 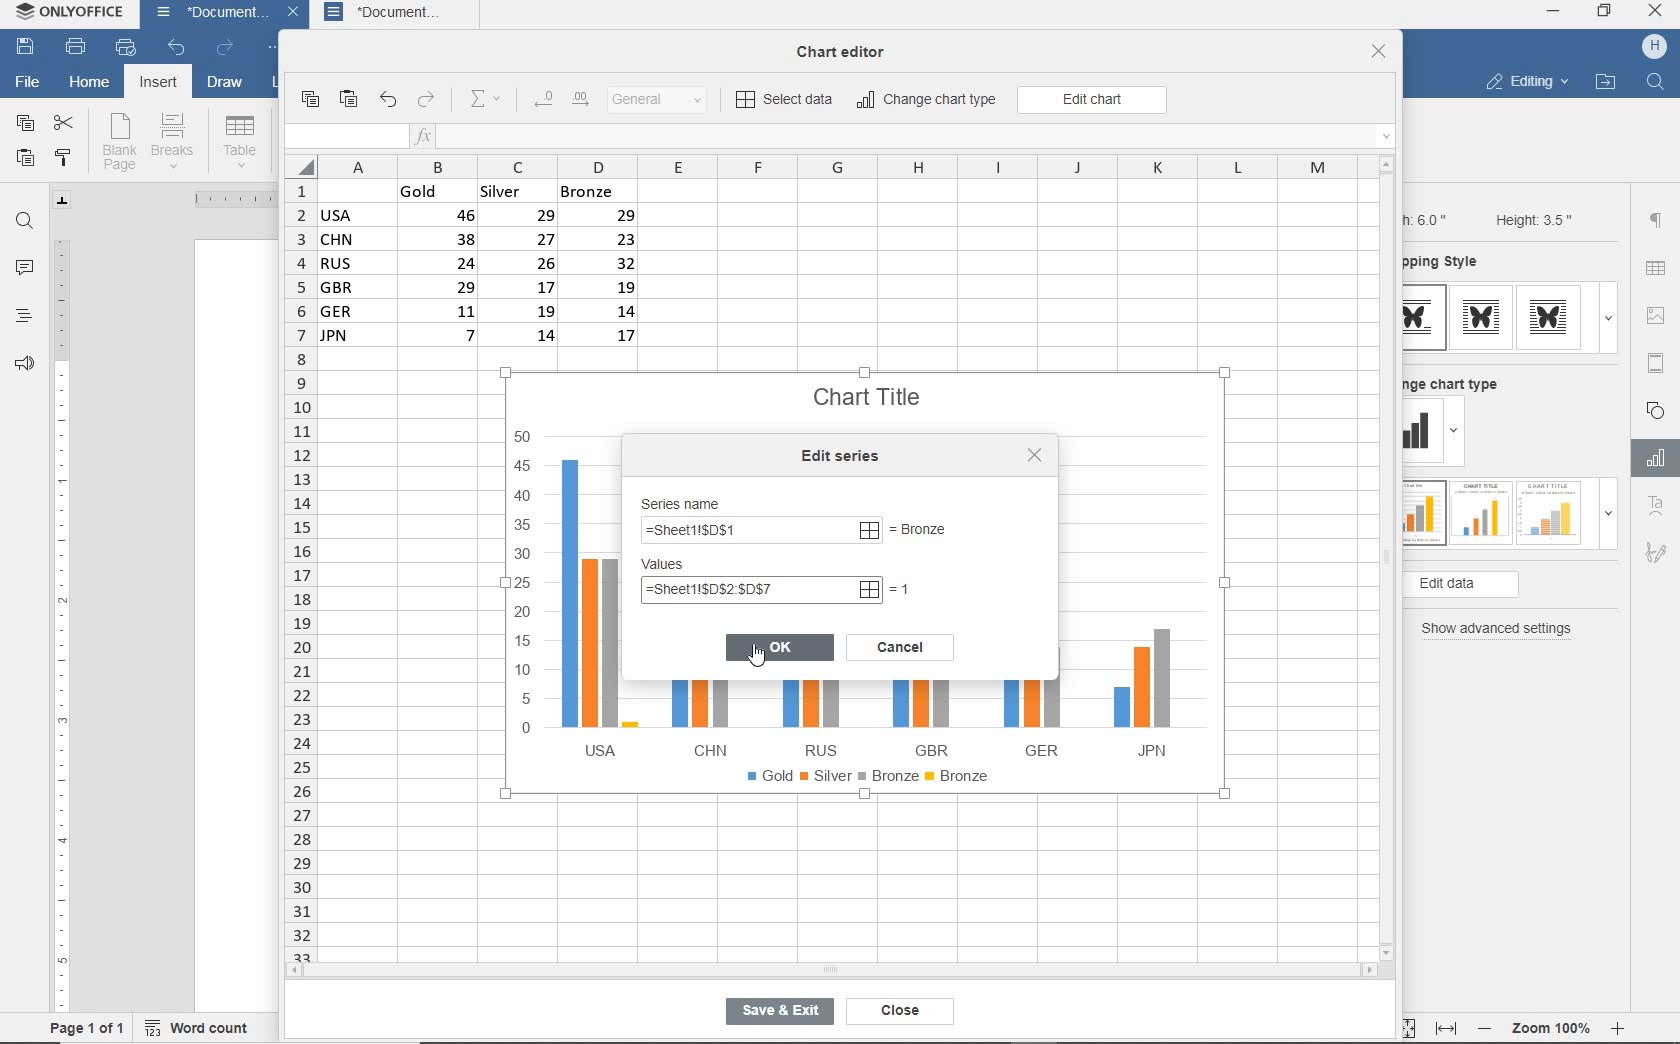 What do you see at coordinates (905, 137) in the screenshot?
I see `insert function` at bounding box center [905, 137].